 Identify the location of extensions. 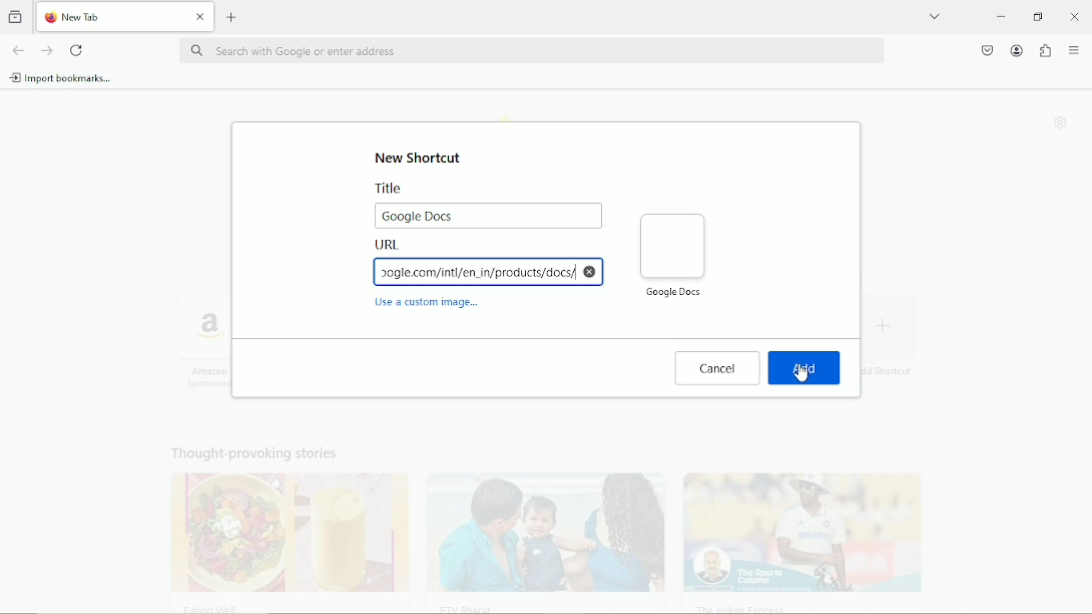
(1044, 51).